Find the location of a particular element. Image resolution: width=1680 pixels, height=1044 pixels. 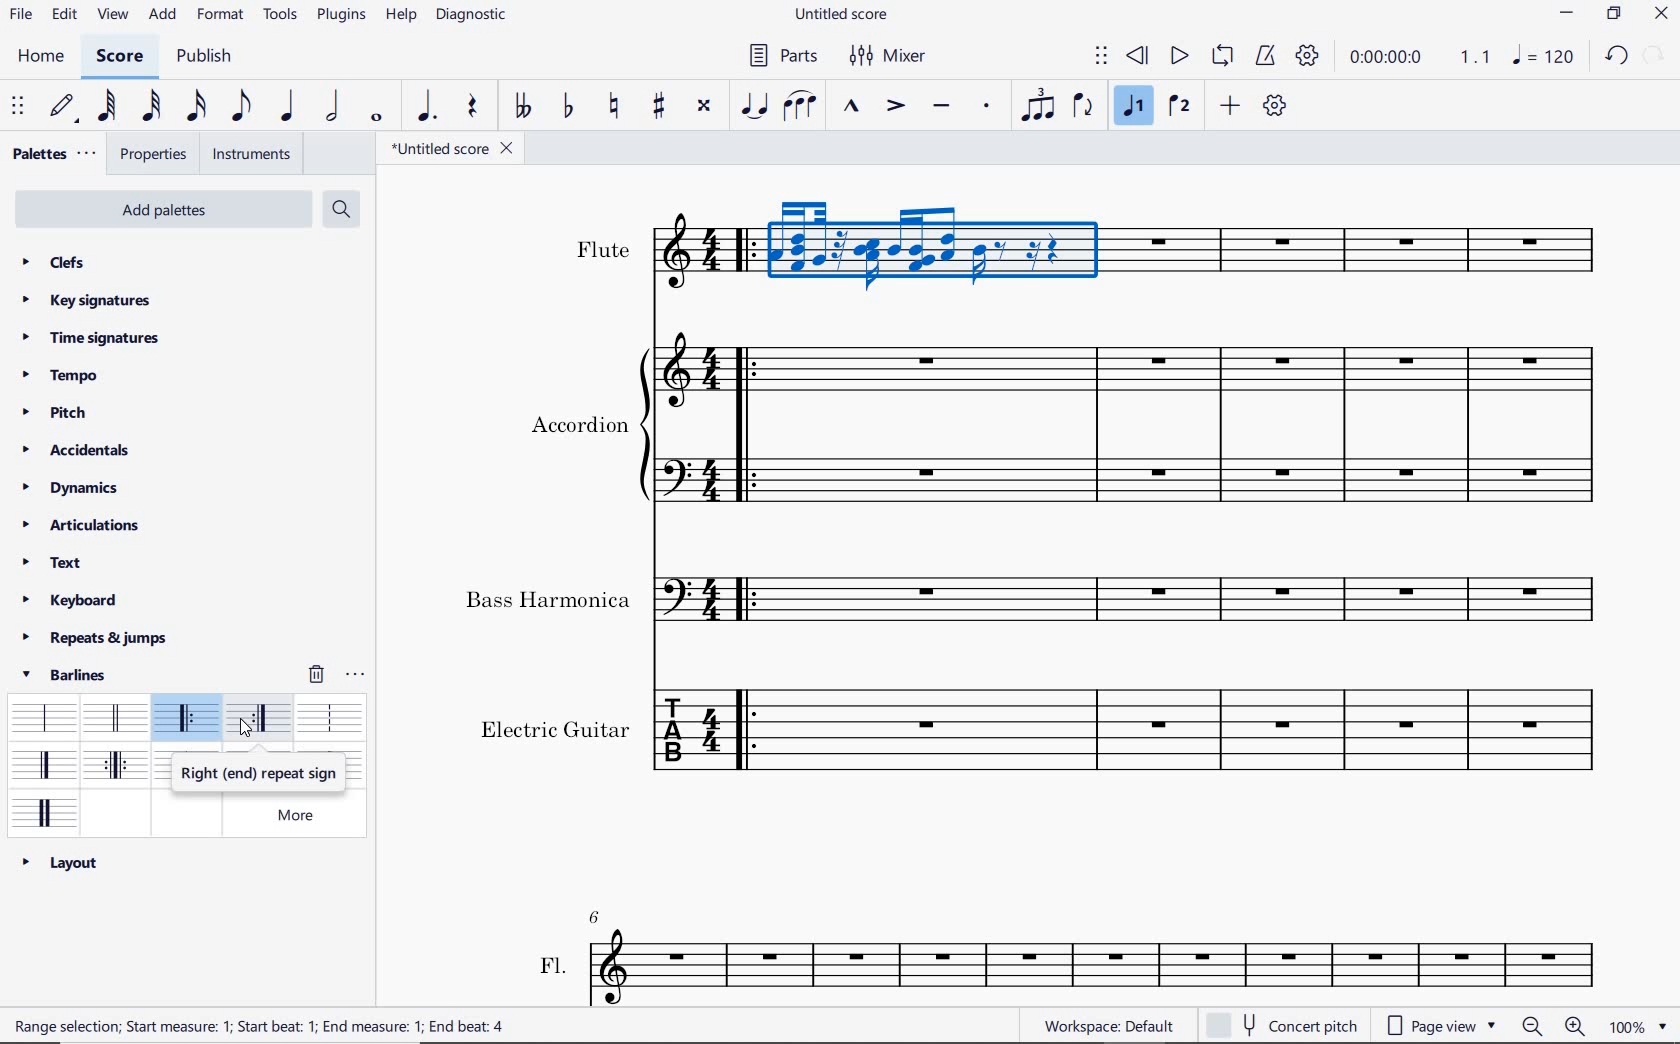

toggle double-flat is located at coordinates (522, 107).